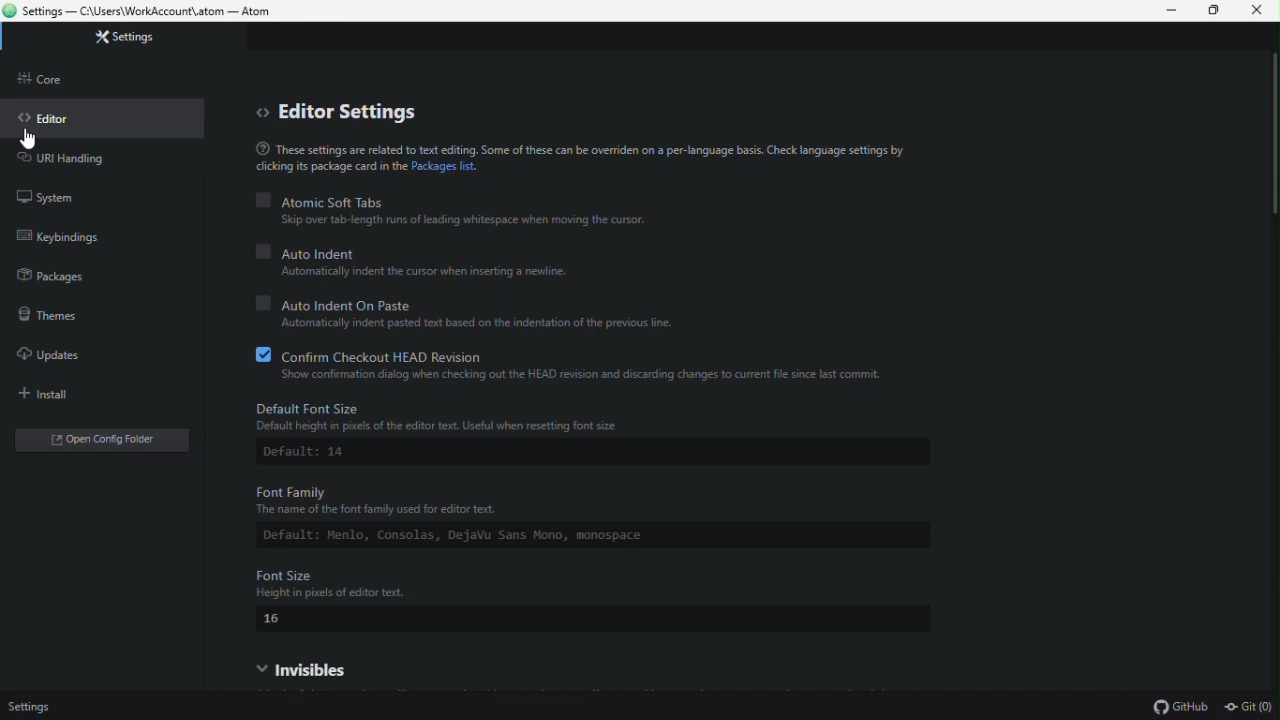 Image resolution: width=1280 pixels, height=720 pixels. I want to click on Close, so click(1262, 10).